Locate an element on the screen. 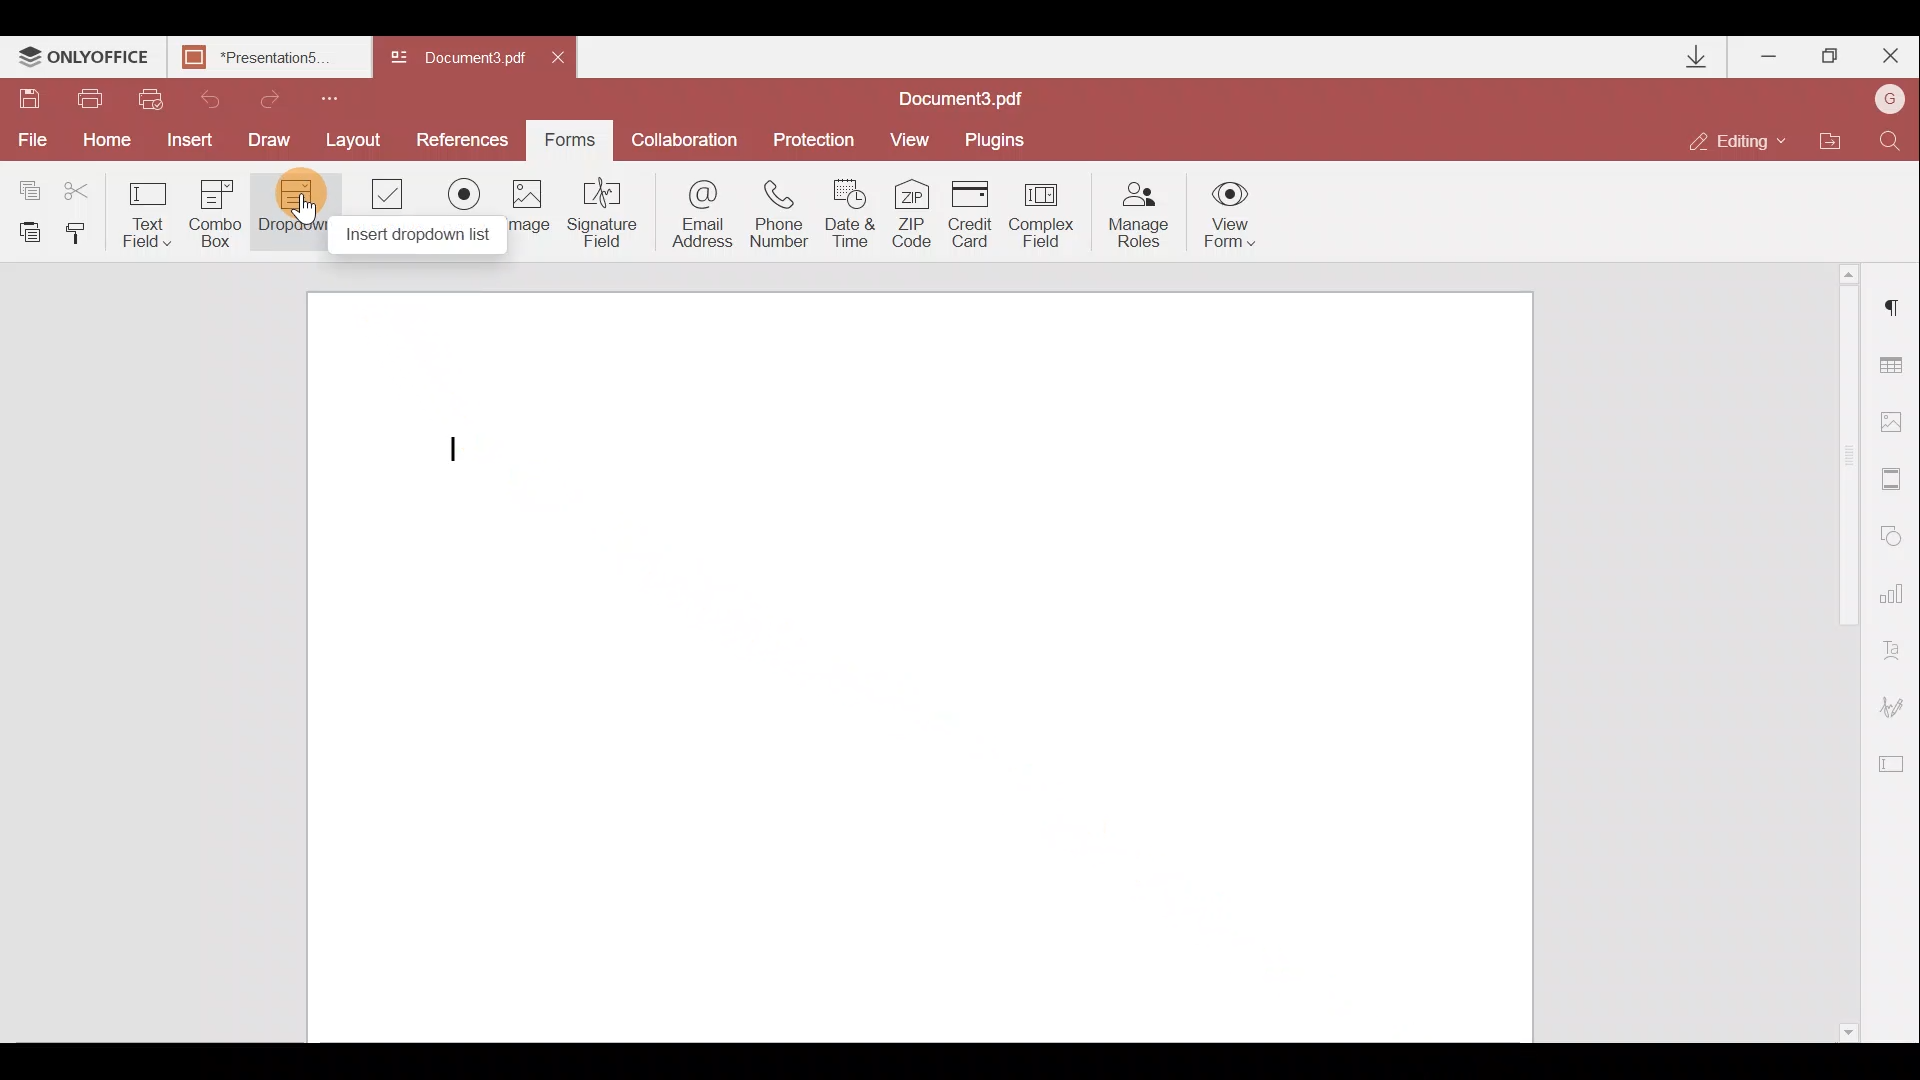 The image size is (1920, 1080). Scroll bar is located at coordinates (1838, 656).